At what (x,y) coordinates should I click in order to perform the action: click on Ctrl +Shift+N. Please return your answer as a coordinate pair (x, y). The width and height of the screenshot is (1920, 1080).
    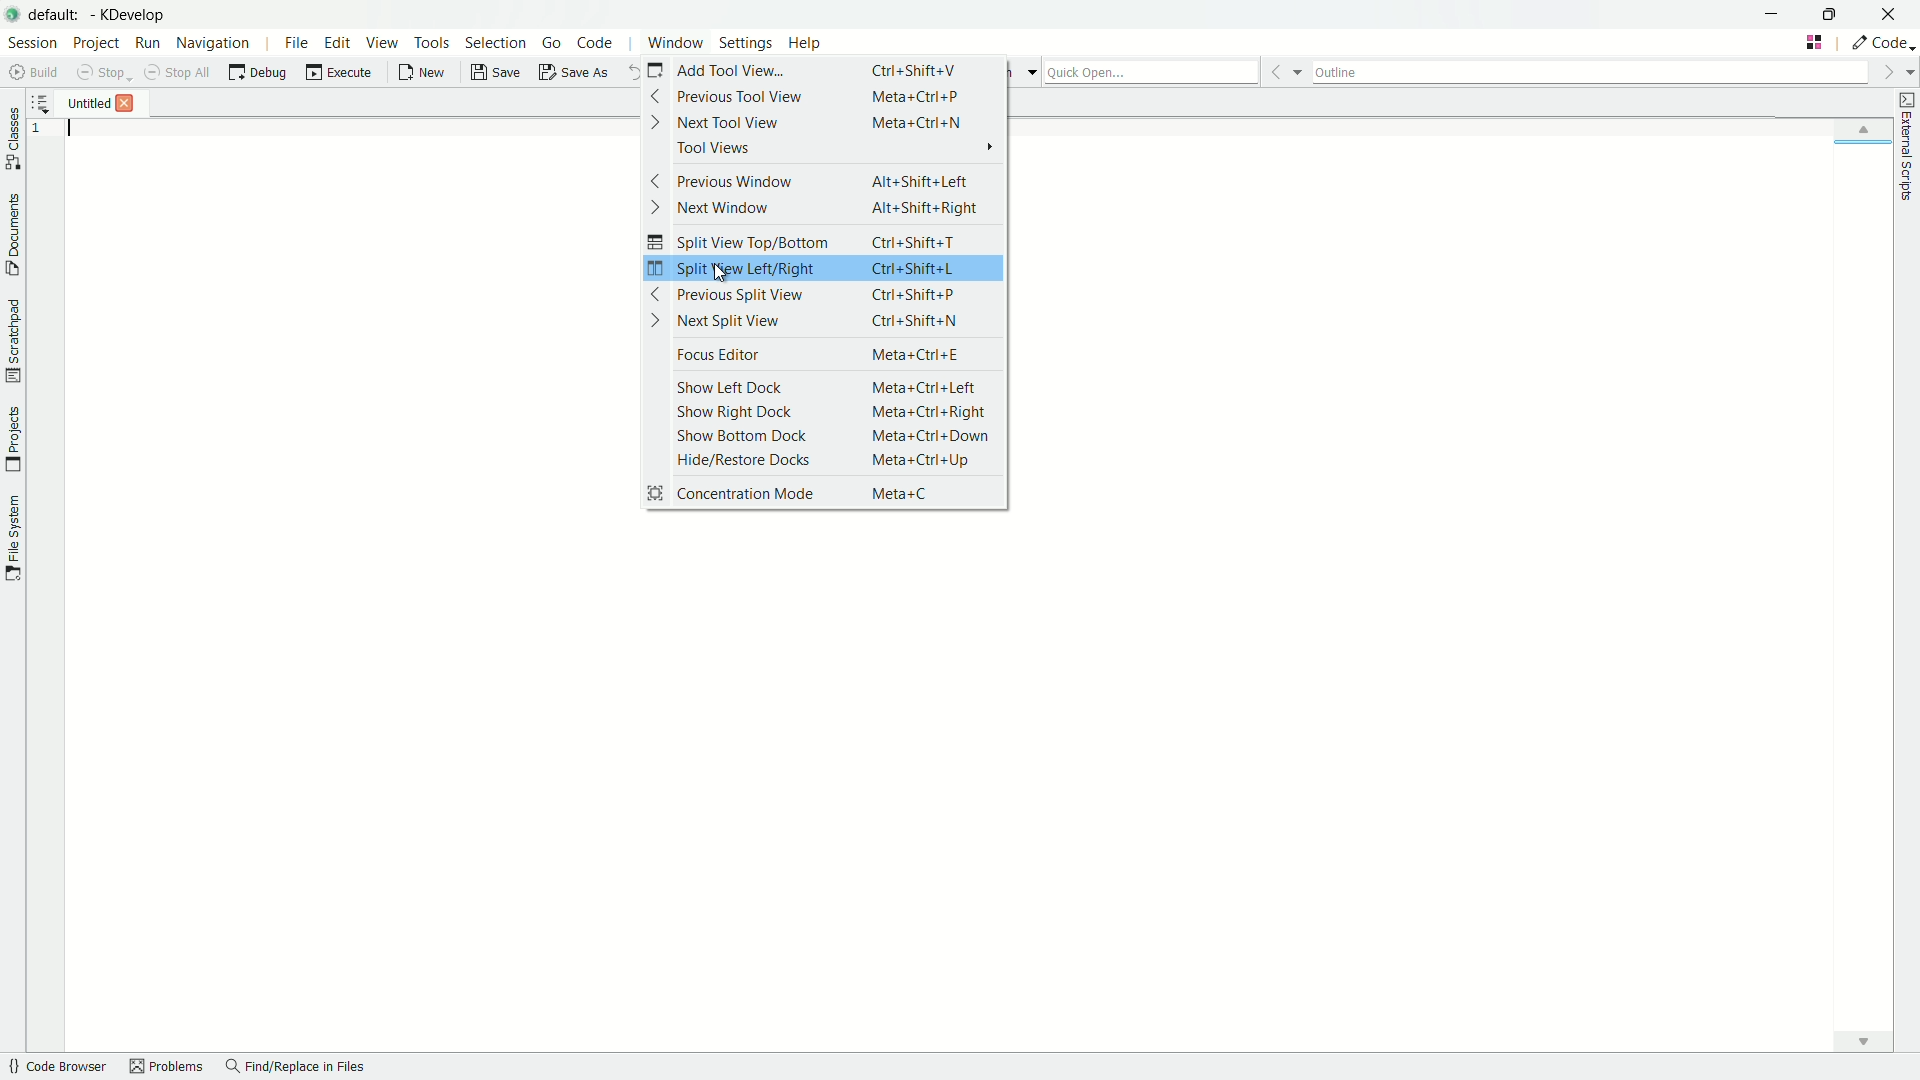
    Looking at the image, I should click on (919, 322).